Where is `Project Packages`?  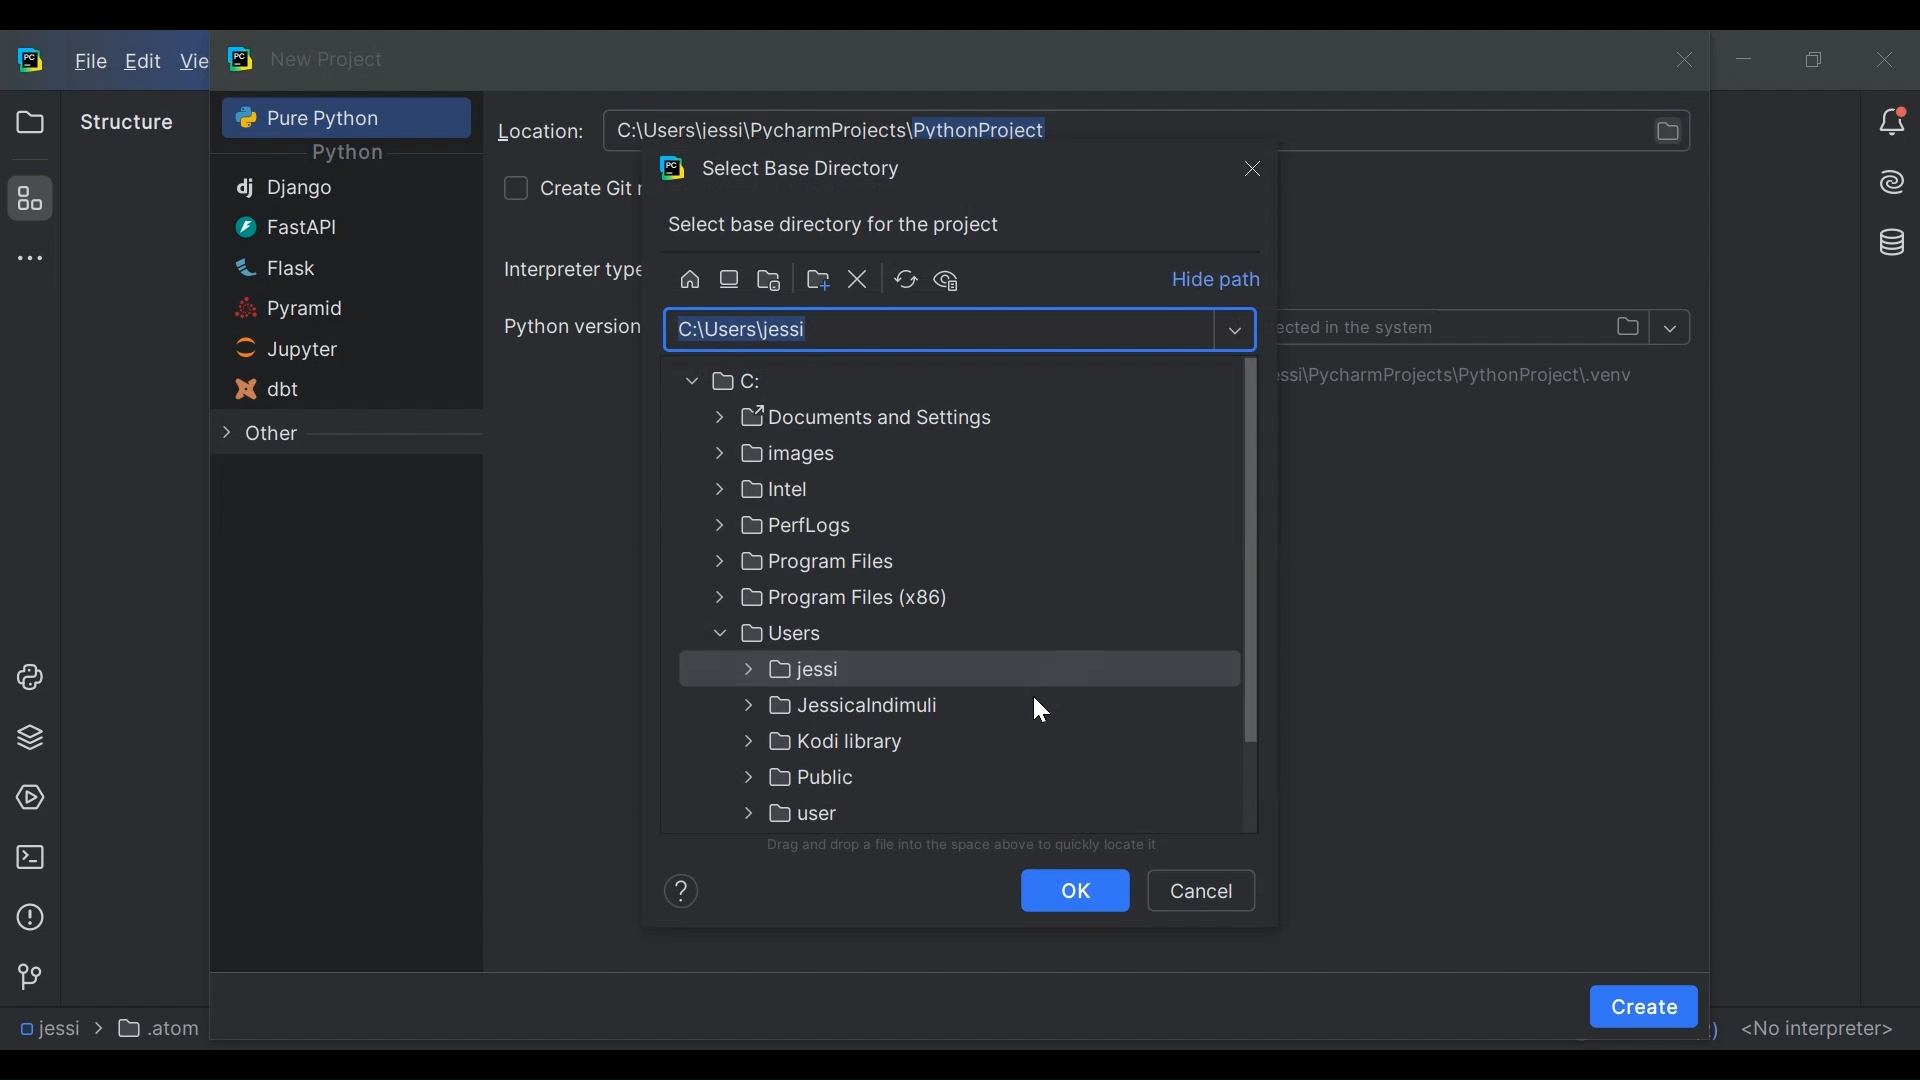 Project Packages is located at coordinates (26, 738).